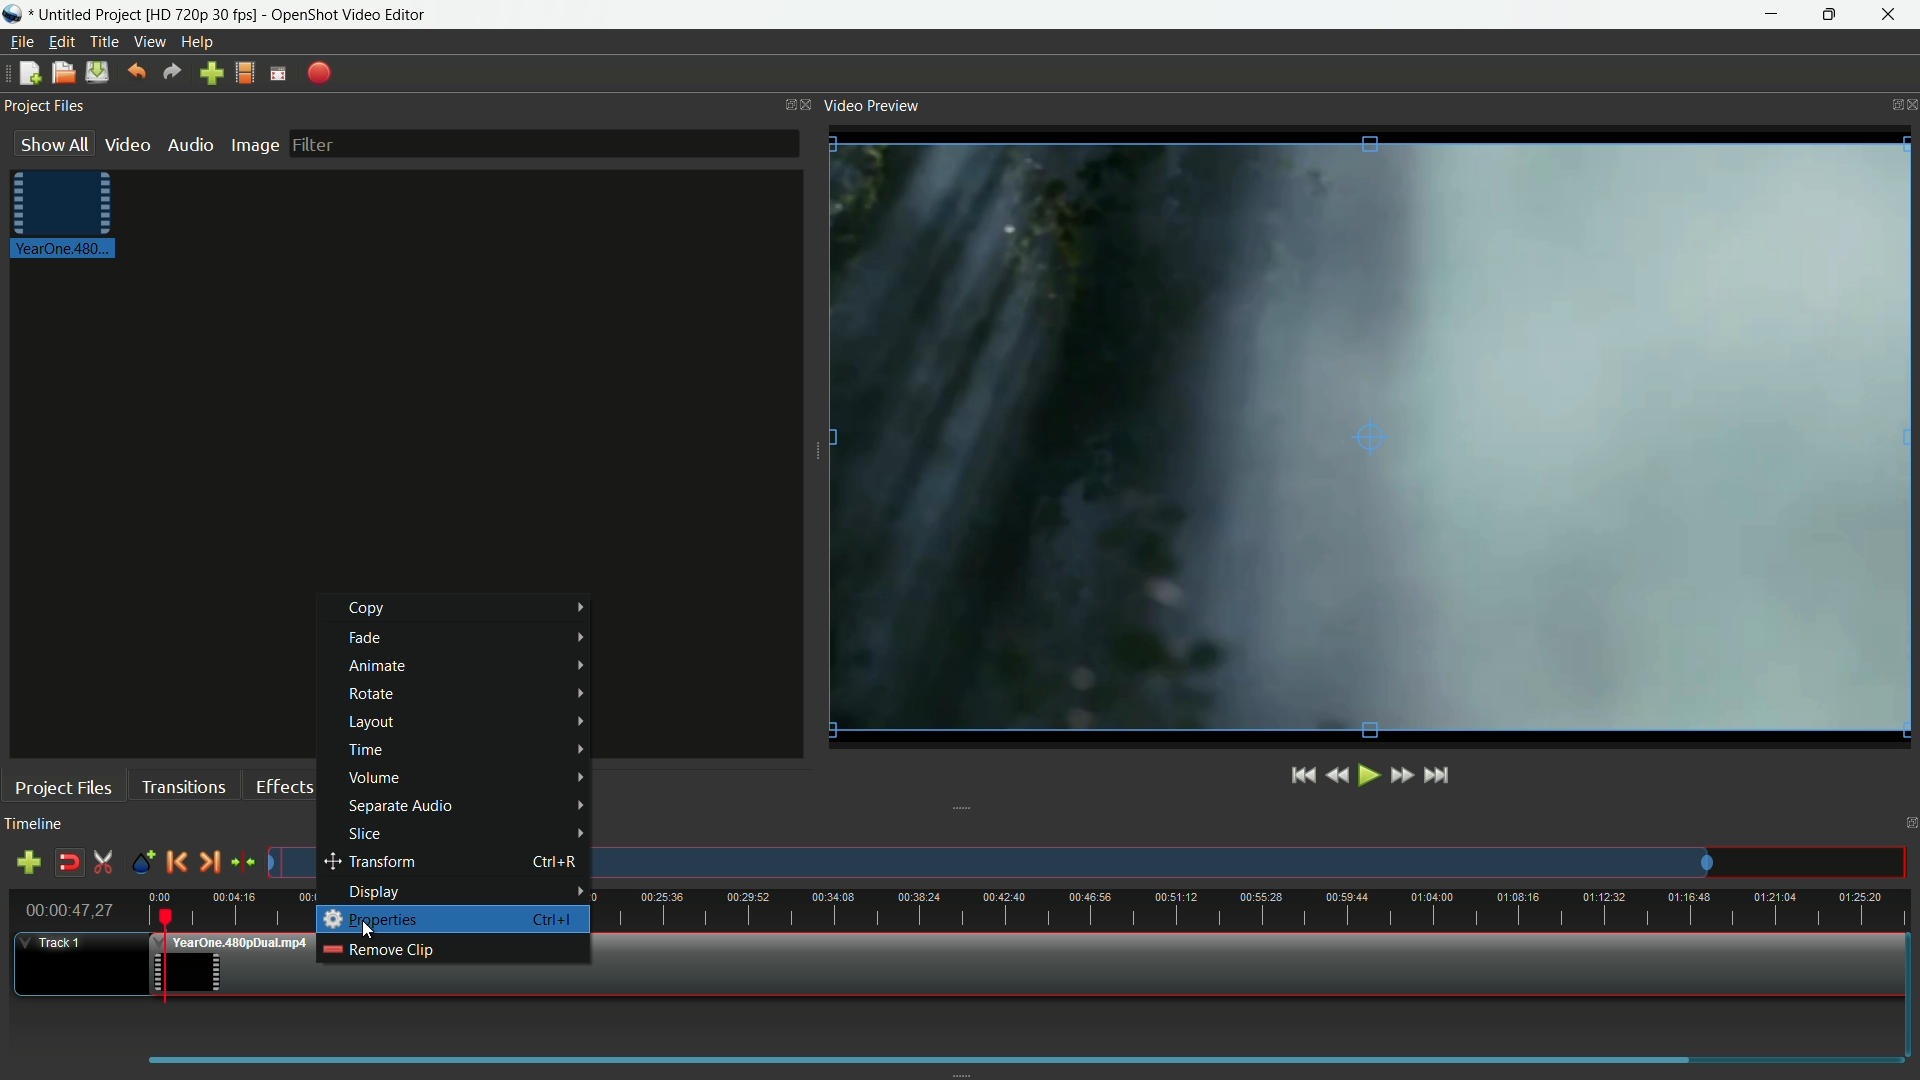  I want to click on copy, so click(463, 608).